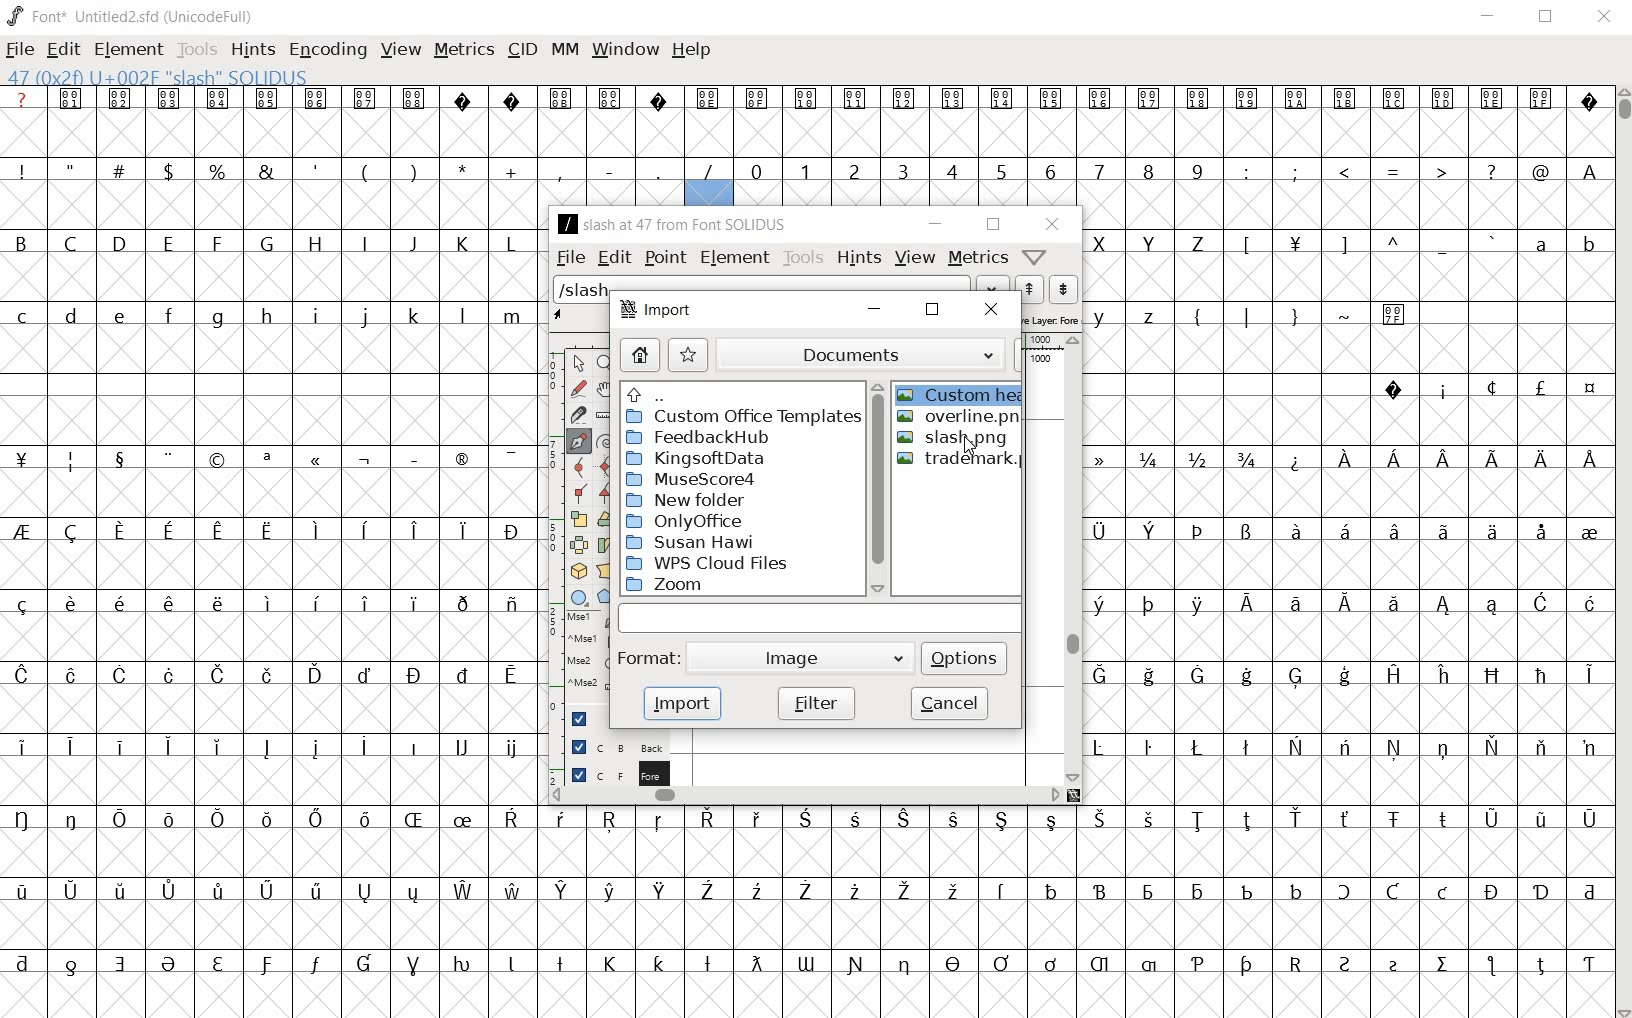  I want to click on cancel, so click(953, 703).